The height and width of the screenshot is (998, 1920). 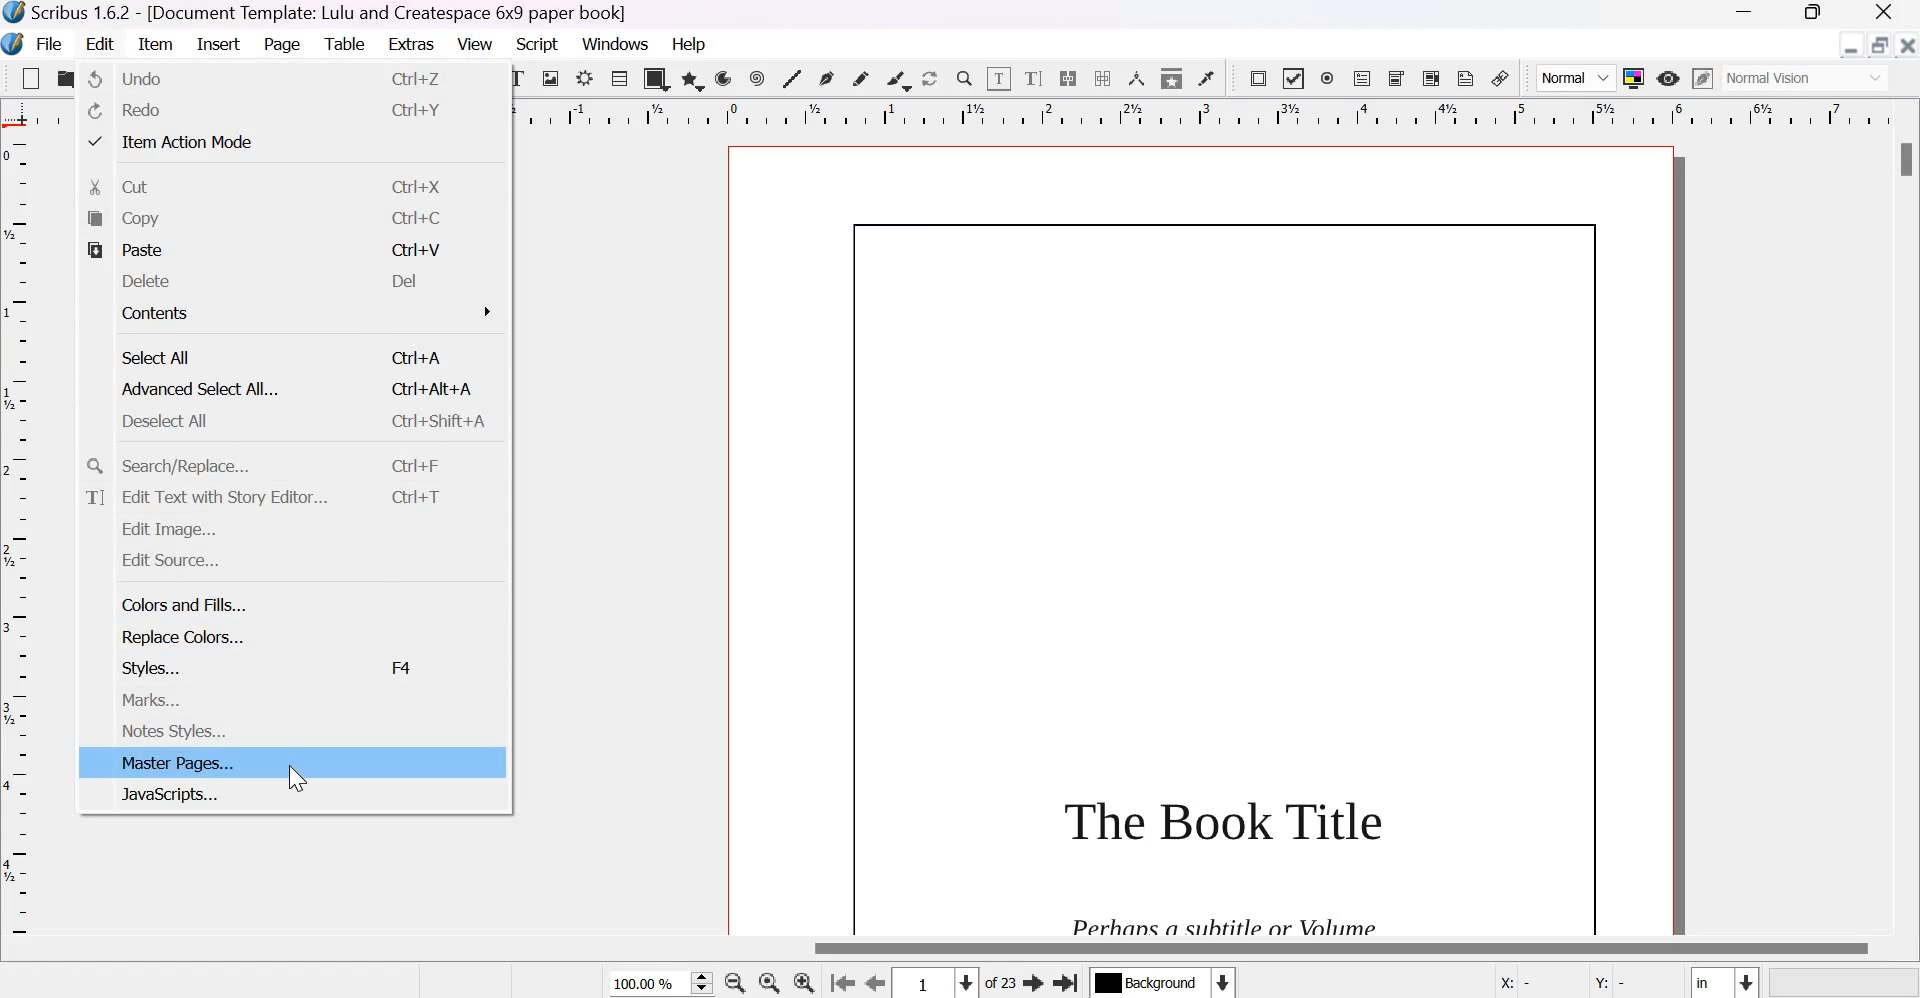 What do you see at coordinates (726, 78) in the screenshot?
I see `arc` at bounding box center [726, 78].